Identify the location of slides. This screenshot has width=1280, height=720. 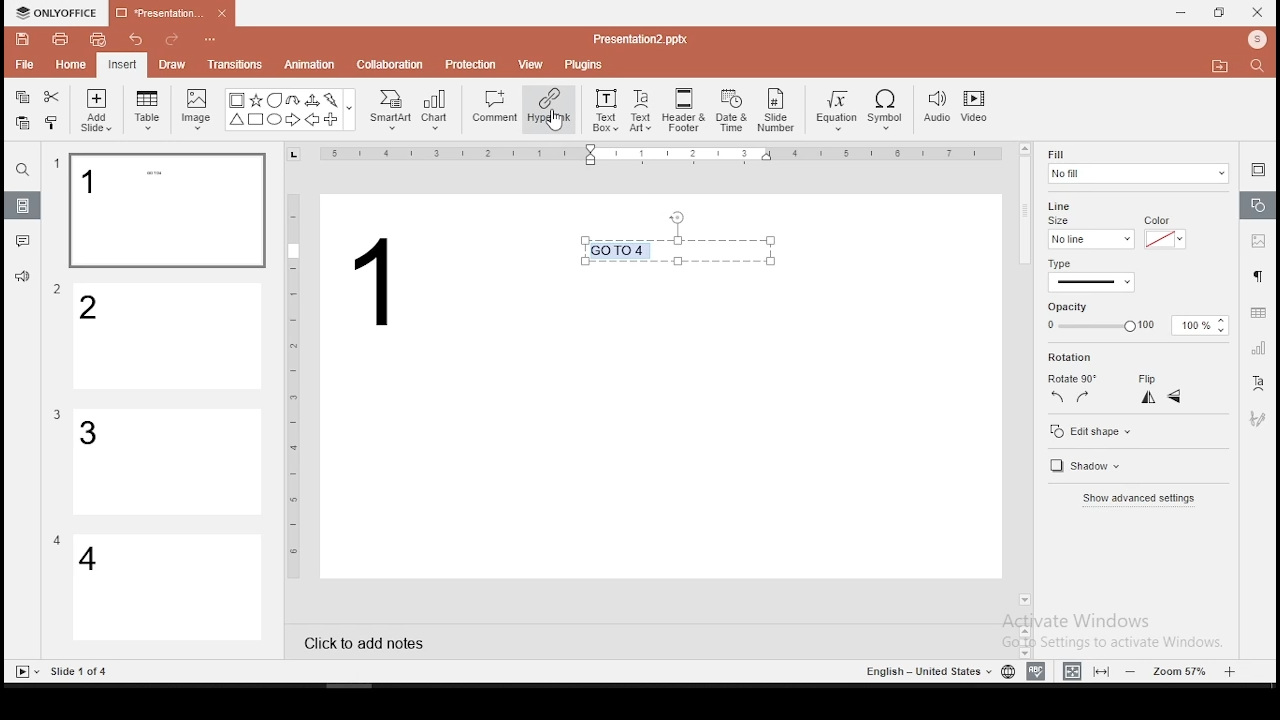
(24, 206).